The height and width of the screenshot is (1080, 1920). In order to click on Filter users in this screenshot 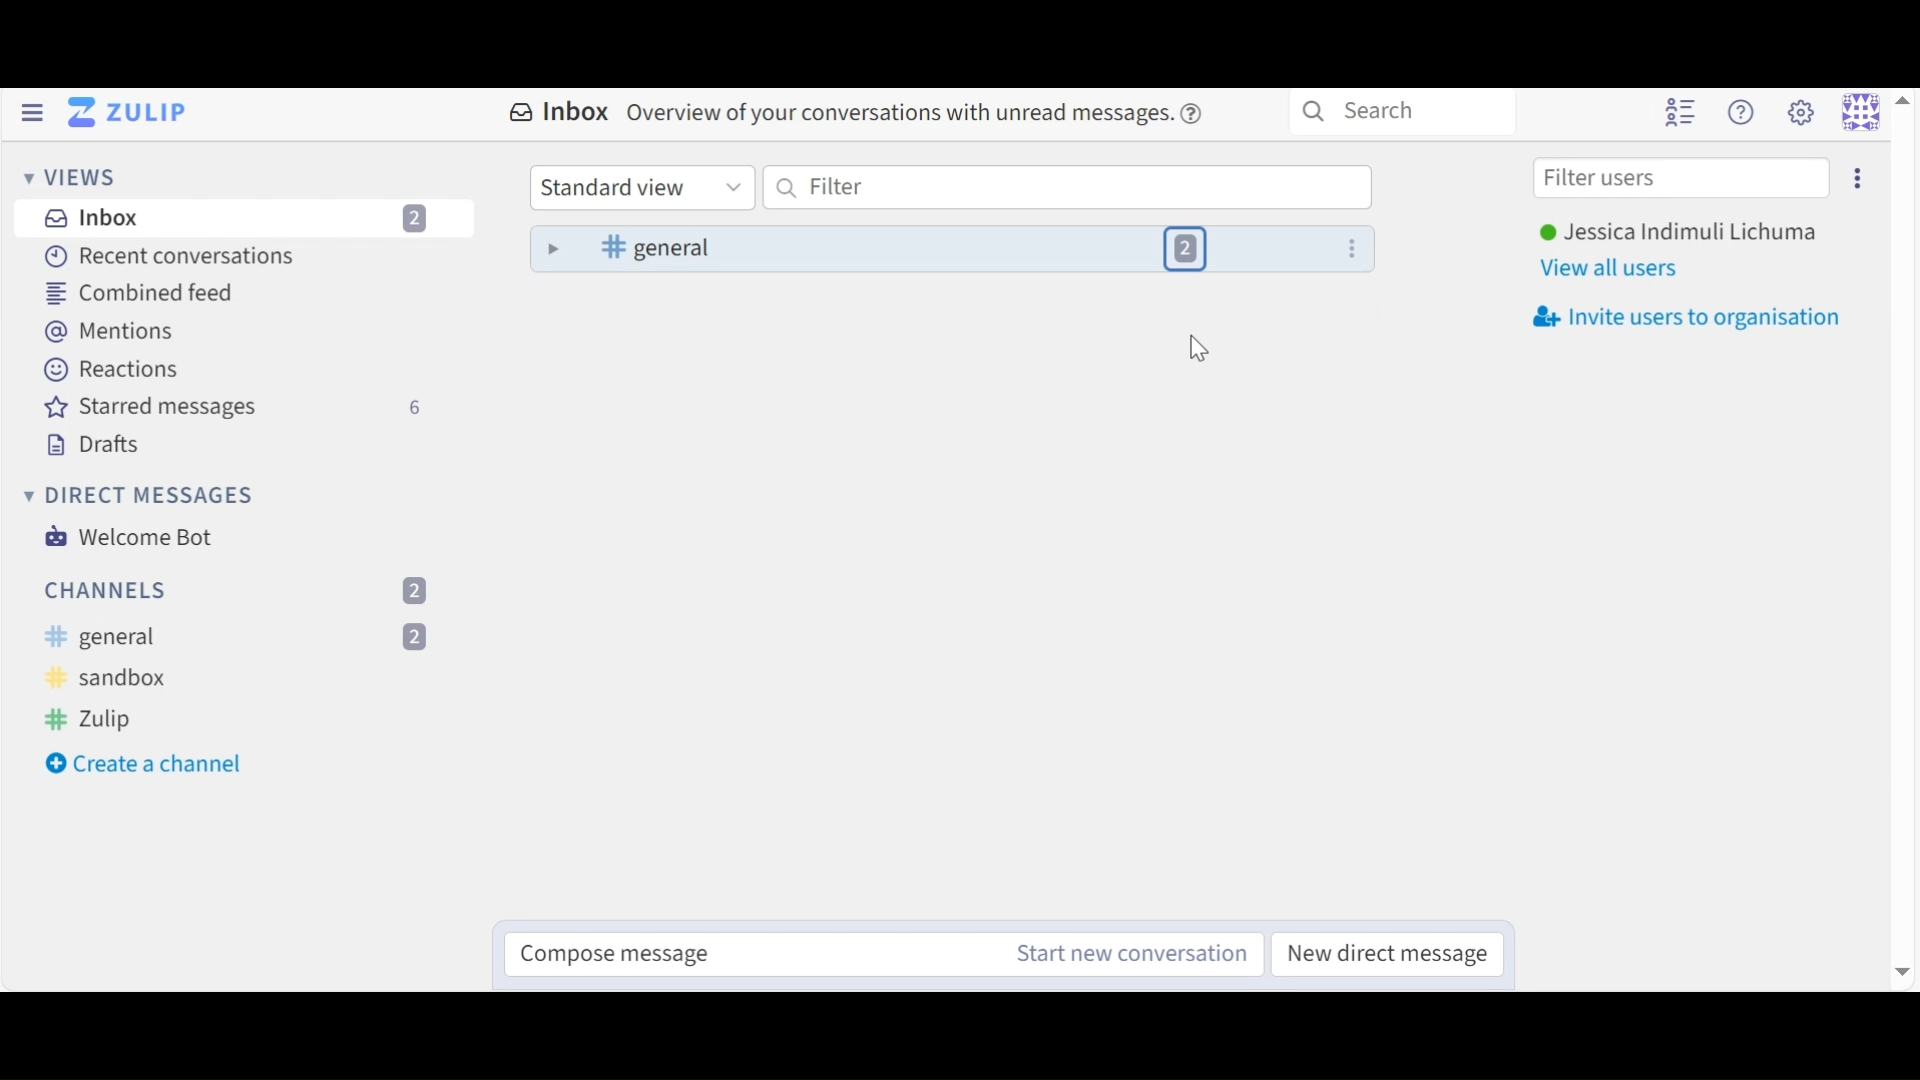, I will do `click(1682, 178)`.